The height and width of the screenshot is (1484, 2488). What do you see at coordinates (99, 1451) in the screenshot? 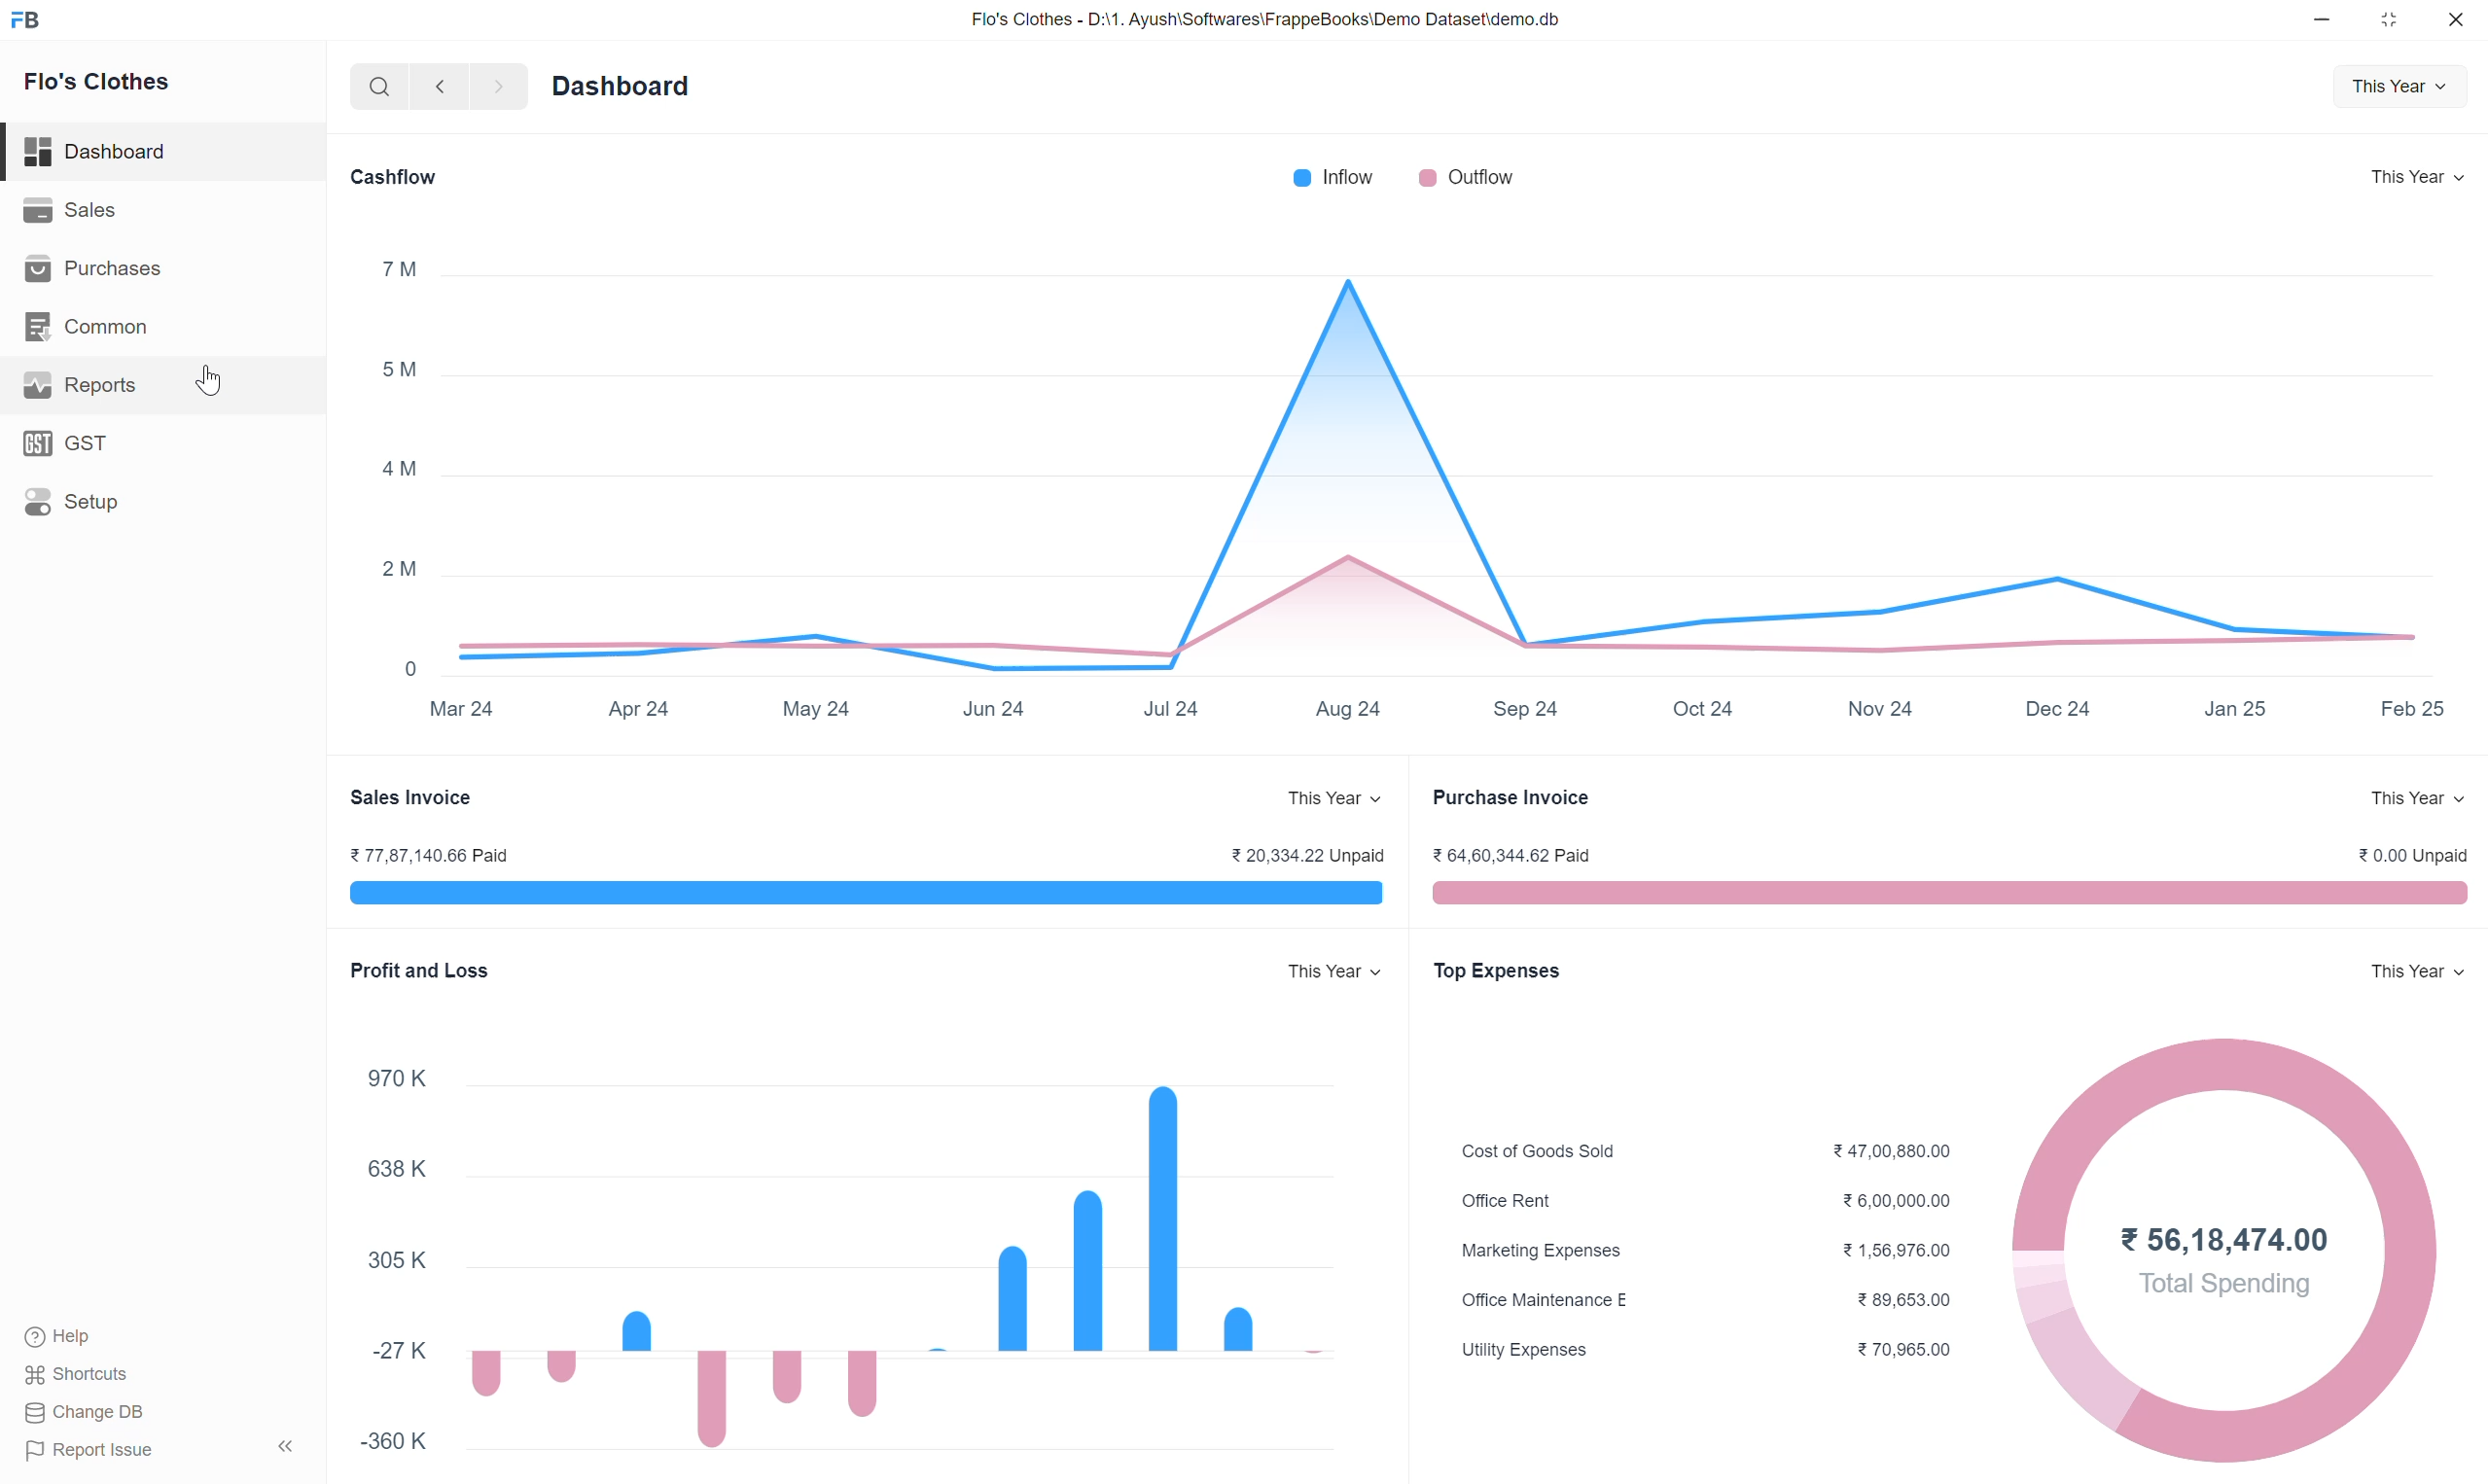
I see `report Issue` at bounding box center [99, 1451].